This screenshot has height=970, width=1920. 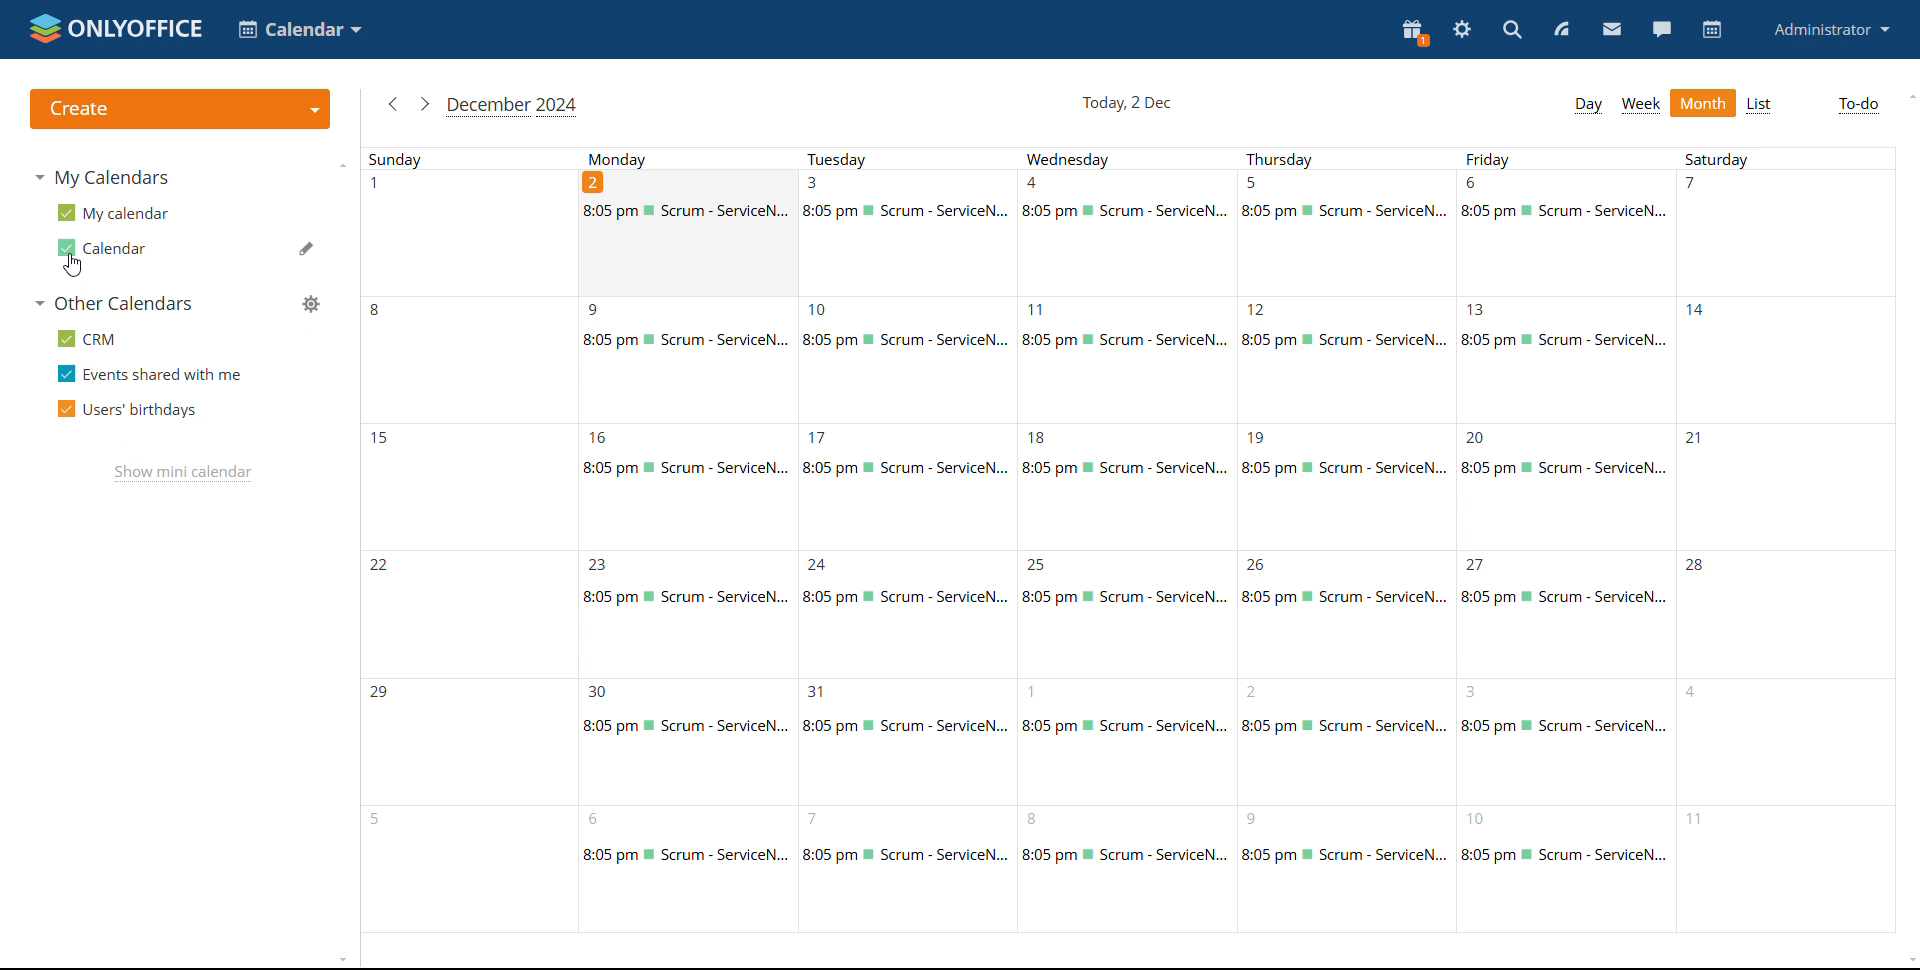 What do you see at coordinates (90, 340) in the screenshot?
I see `crm` at bounding box center [90, 340].